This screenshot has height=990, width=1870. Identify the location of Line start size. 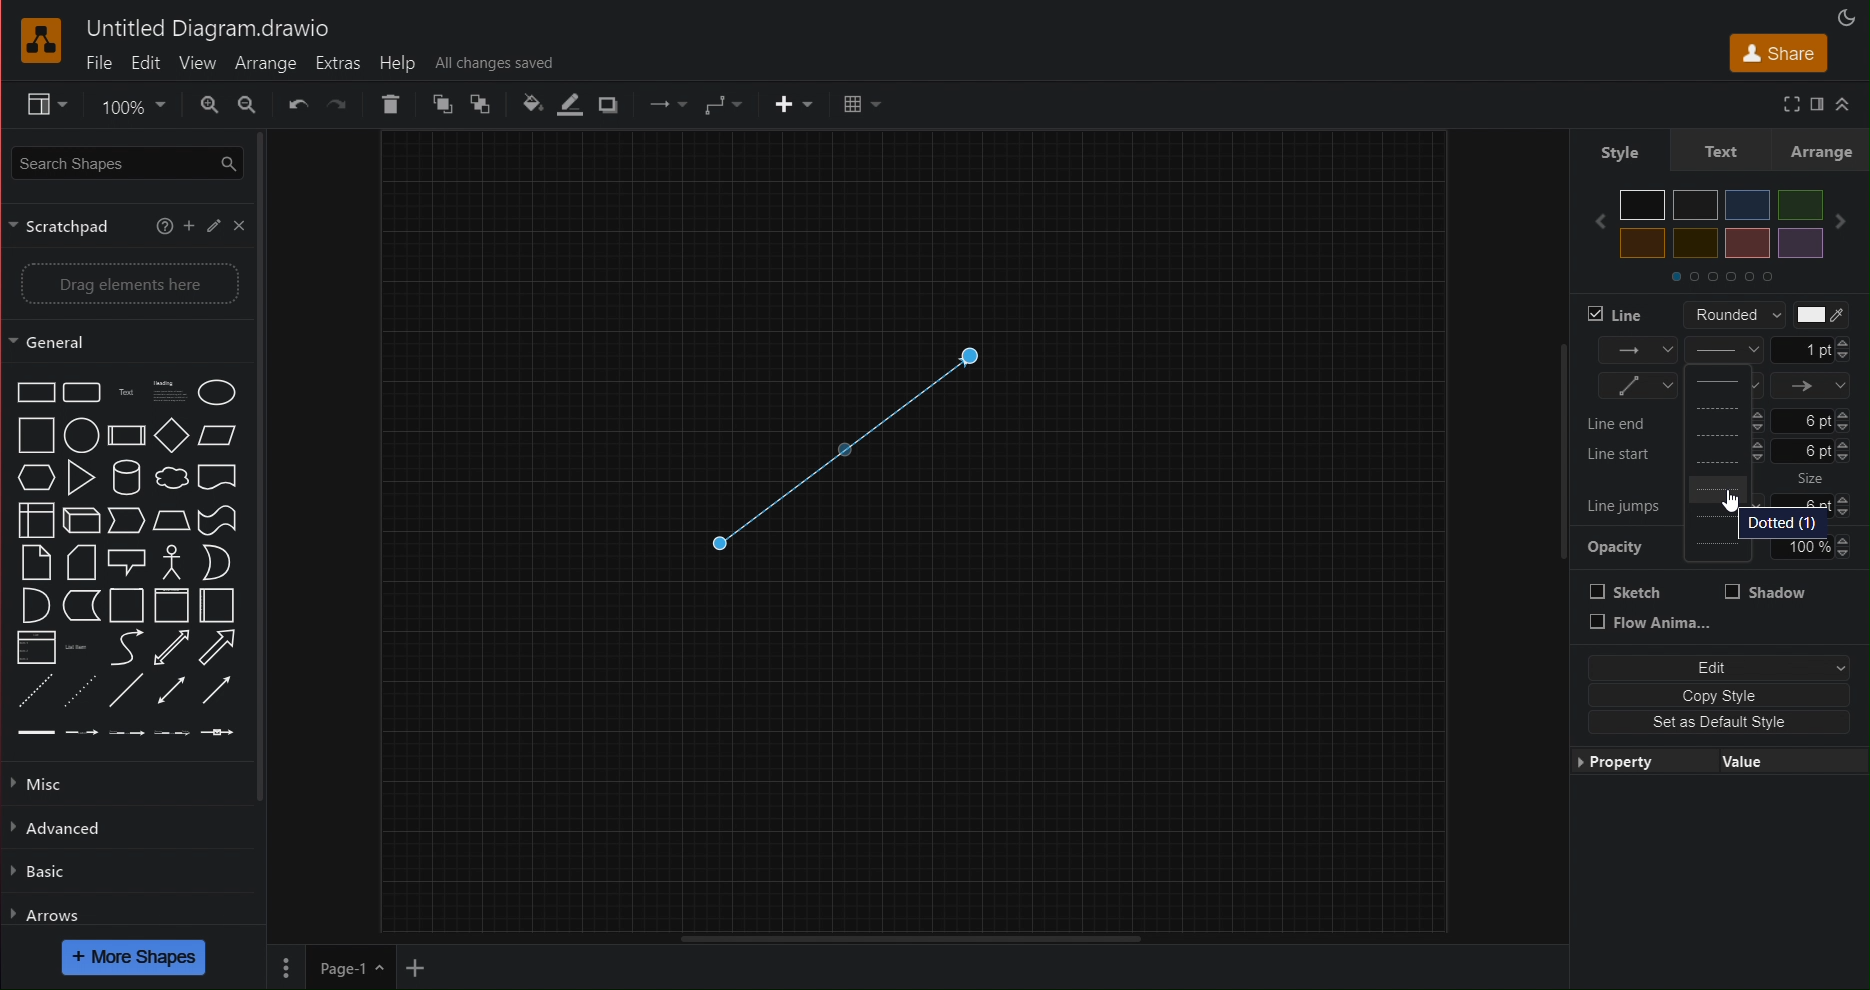
(1724, 453).